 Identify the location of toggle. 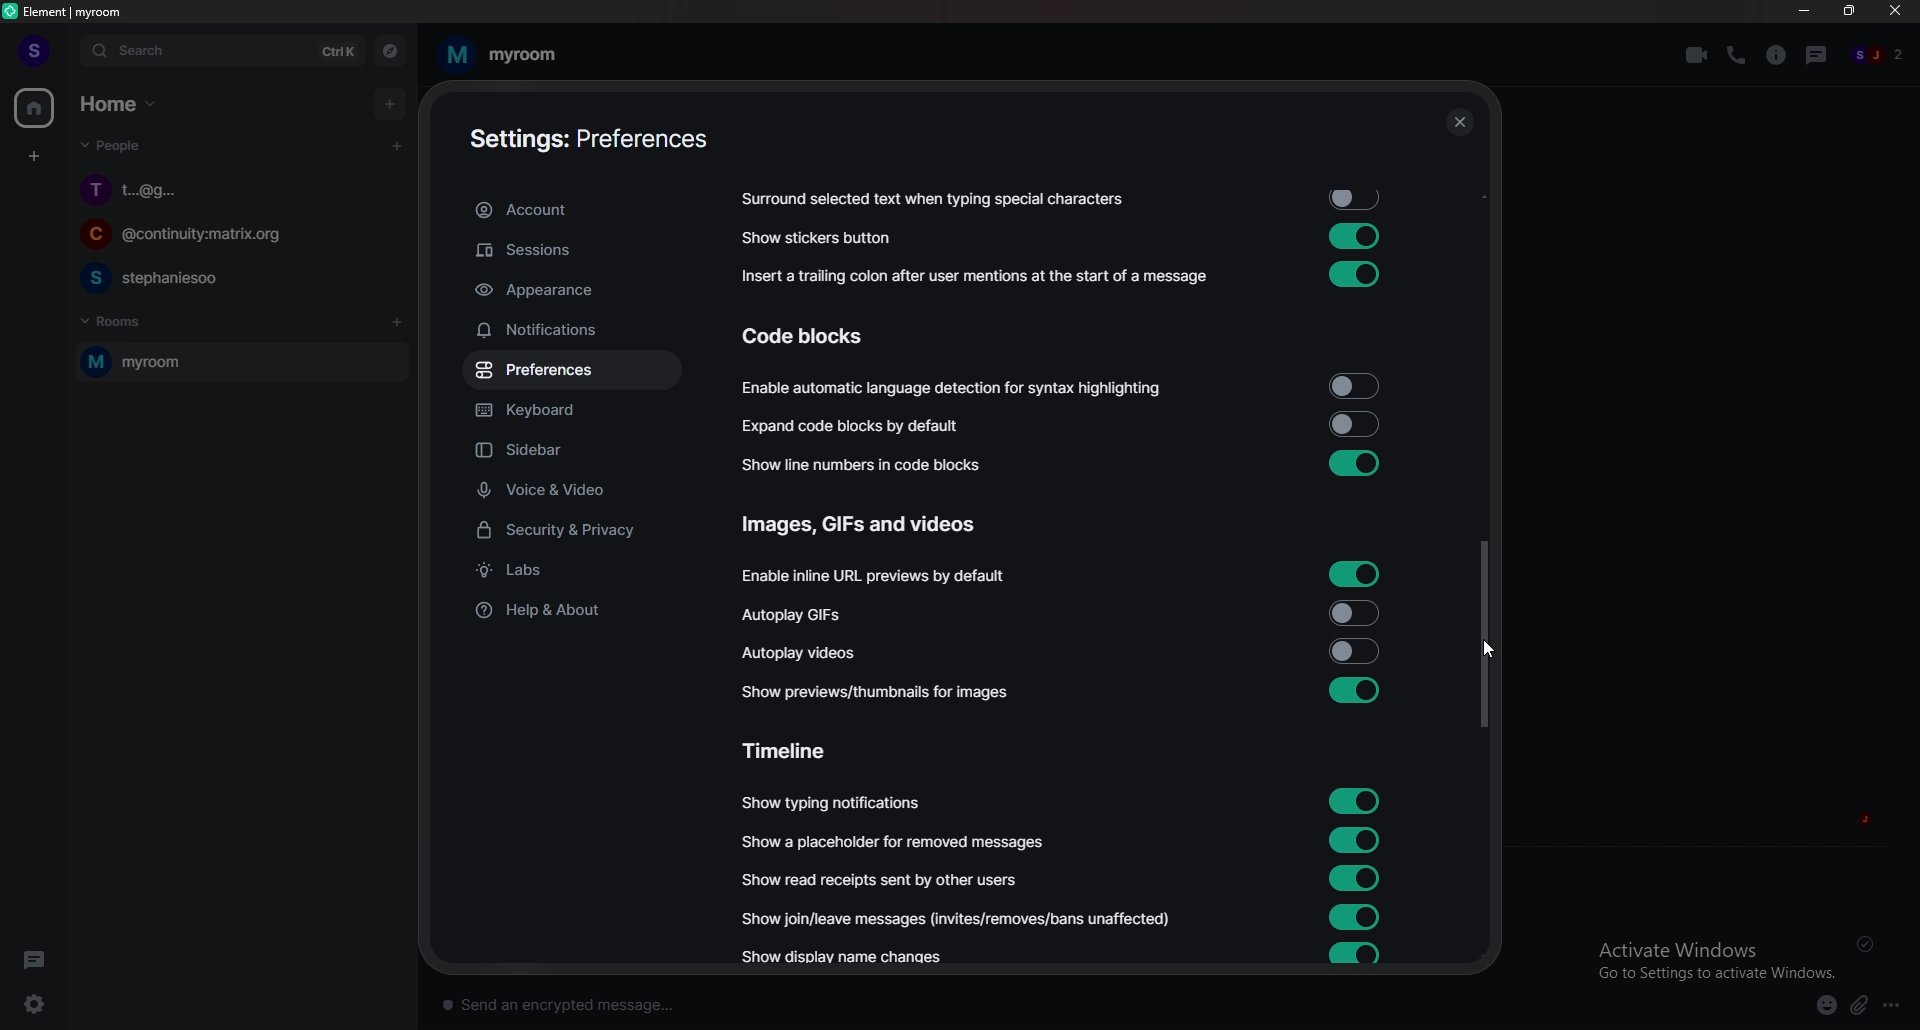
(1356, 798).